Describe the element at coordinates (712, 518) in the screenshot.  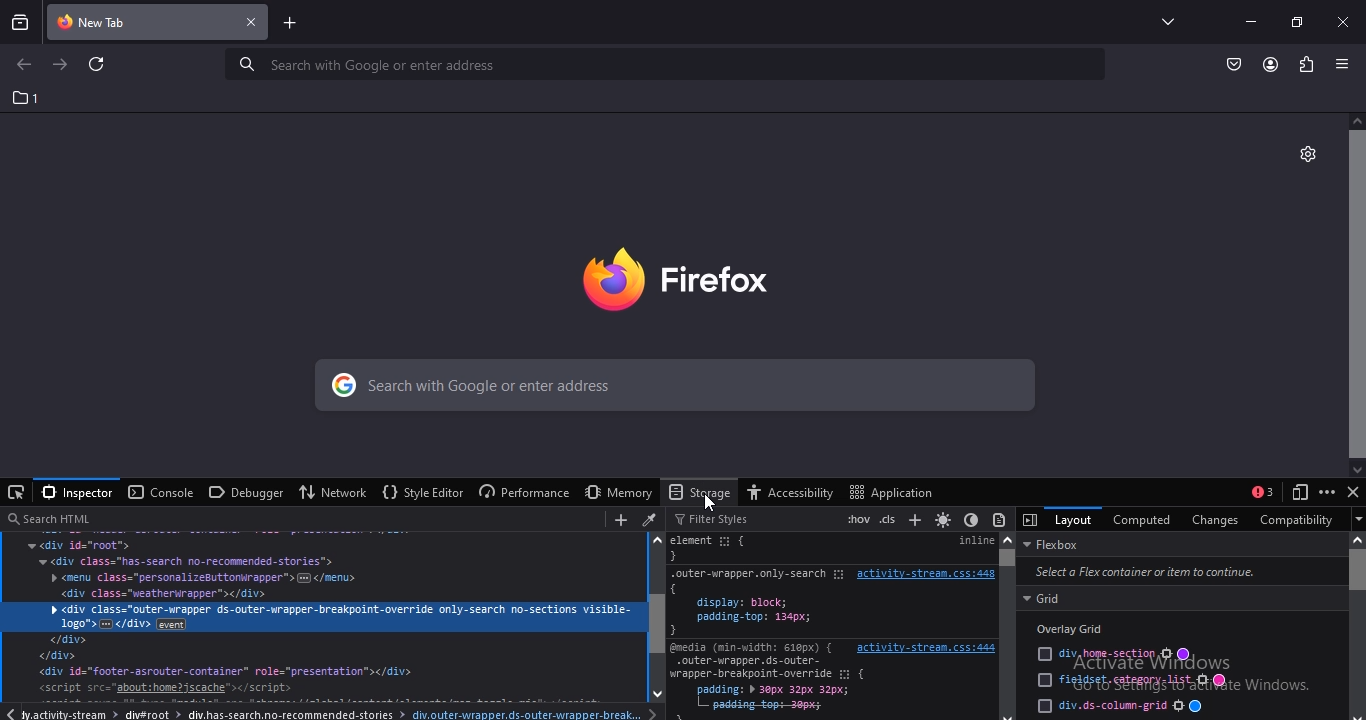
I see `filter styles` at that location.